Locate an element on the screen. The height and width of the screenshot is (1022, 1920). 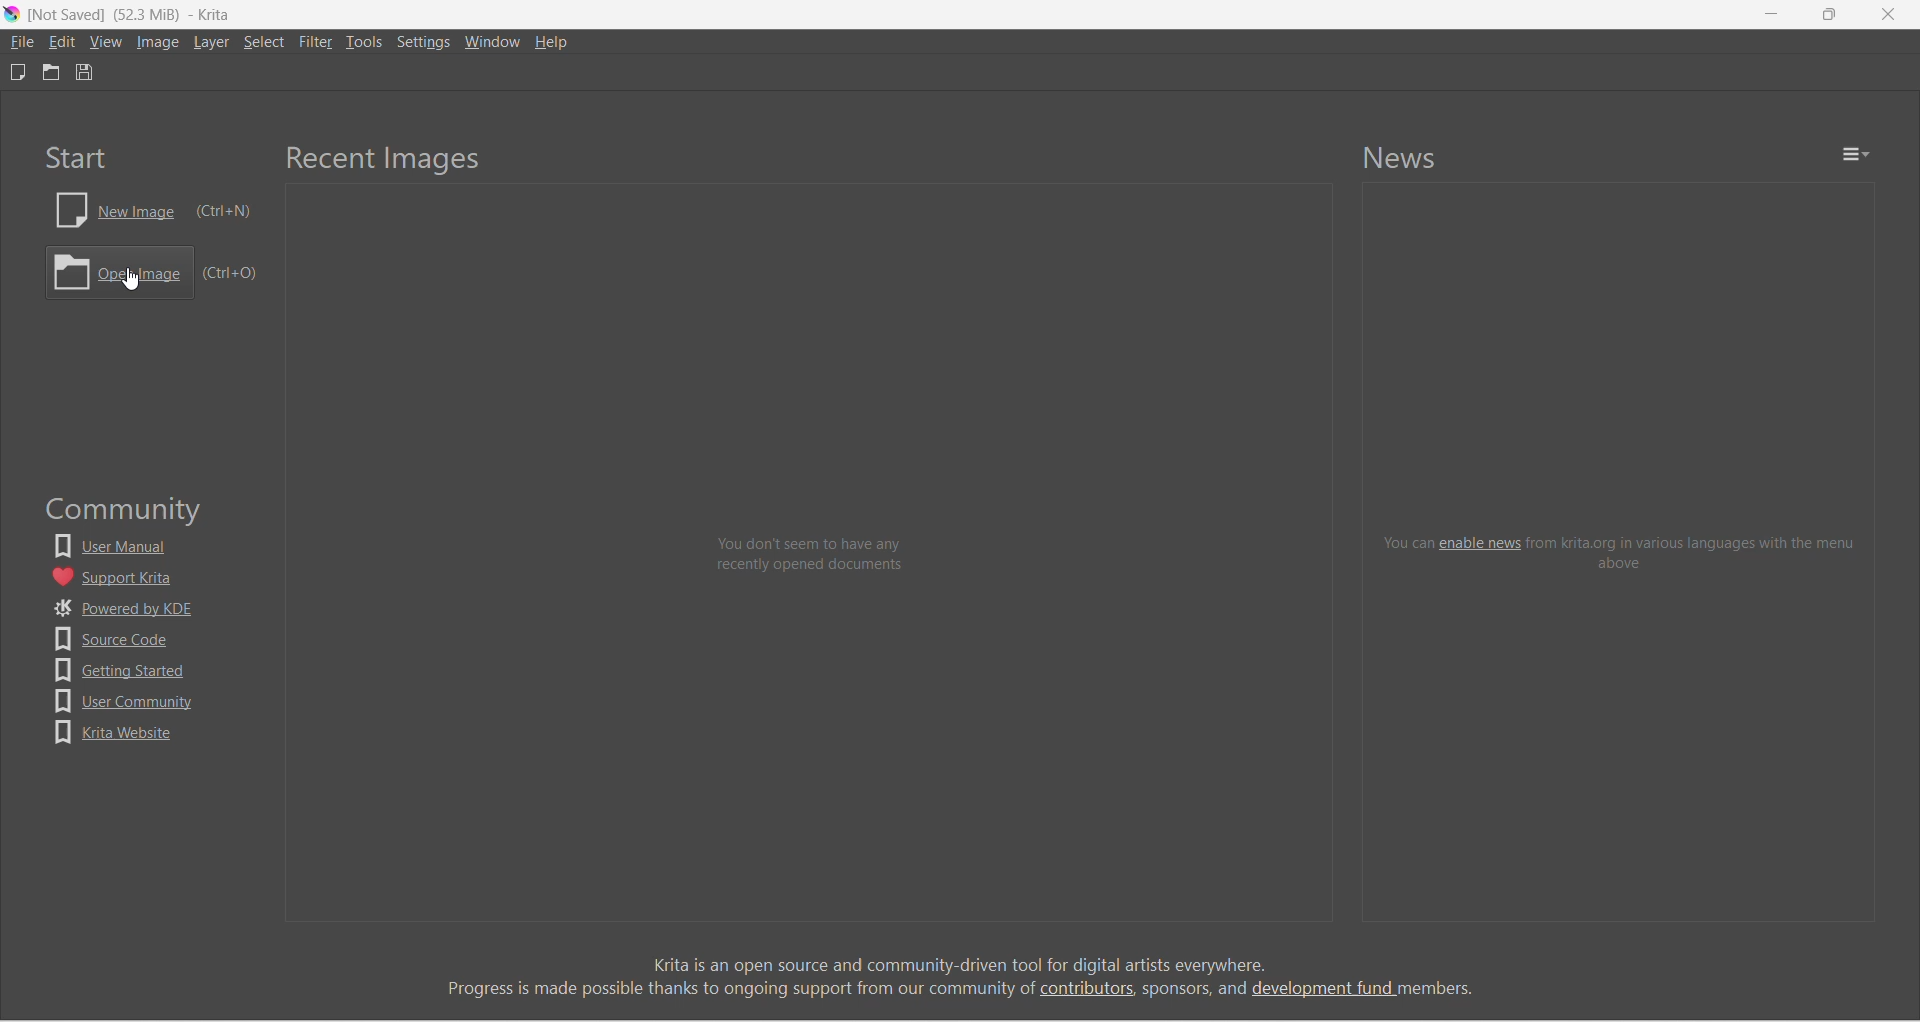
Software name, file name and size is located at coordinates (129, 15).